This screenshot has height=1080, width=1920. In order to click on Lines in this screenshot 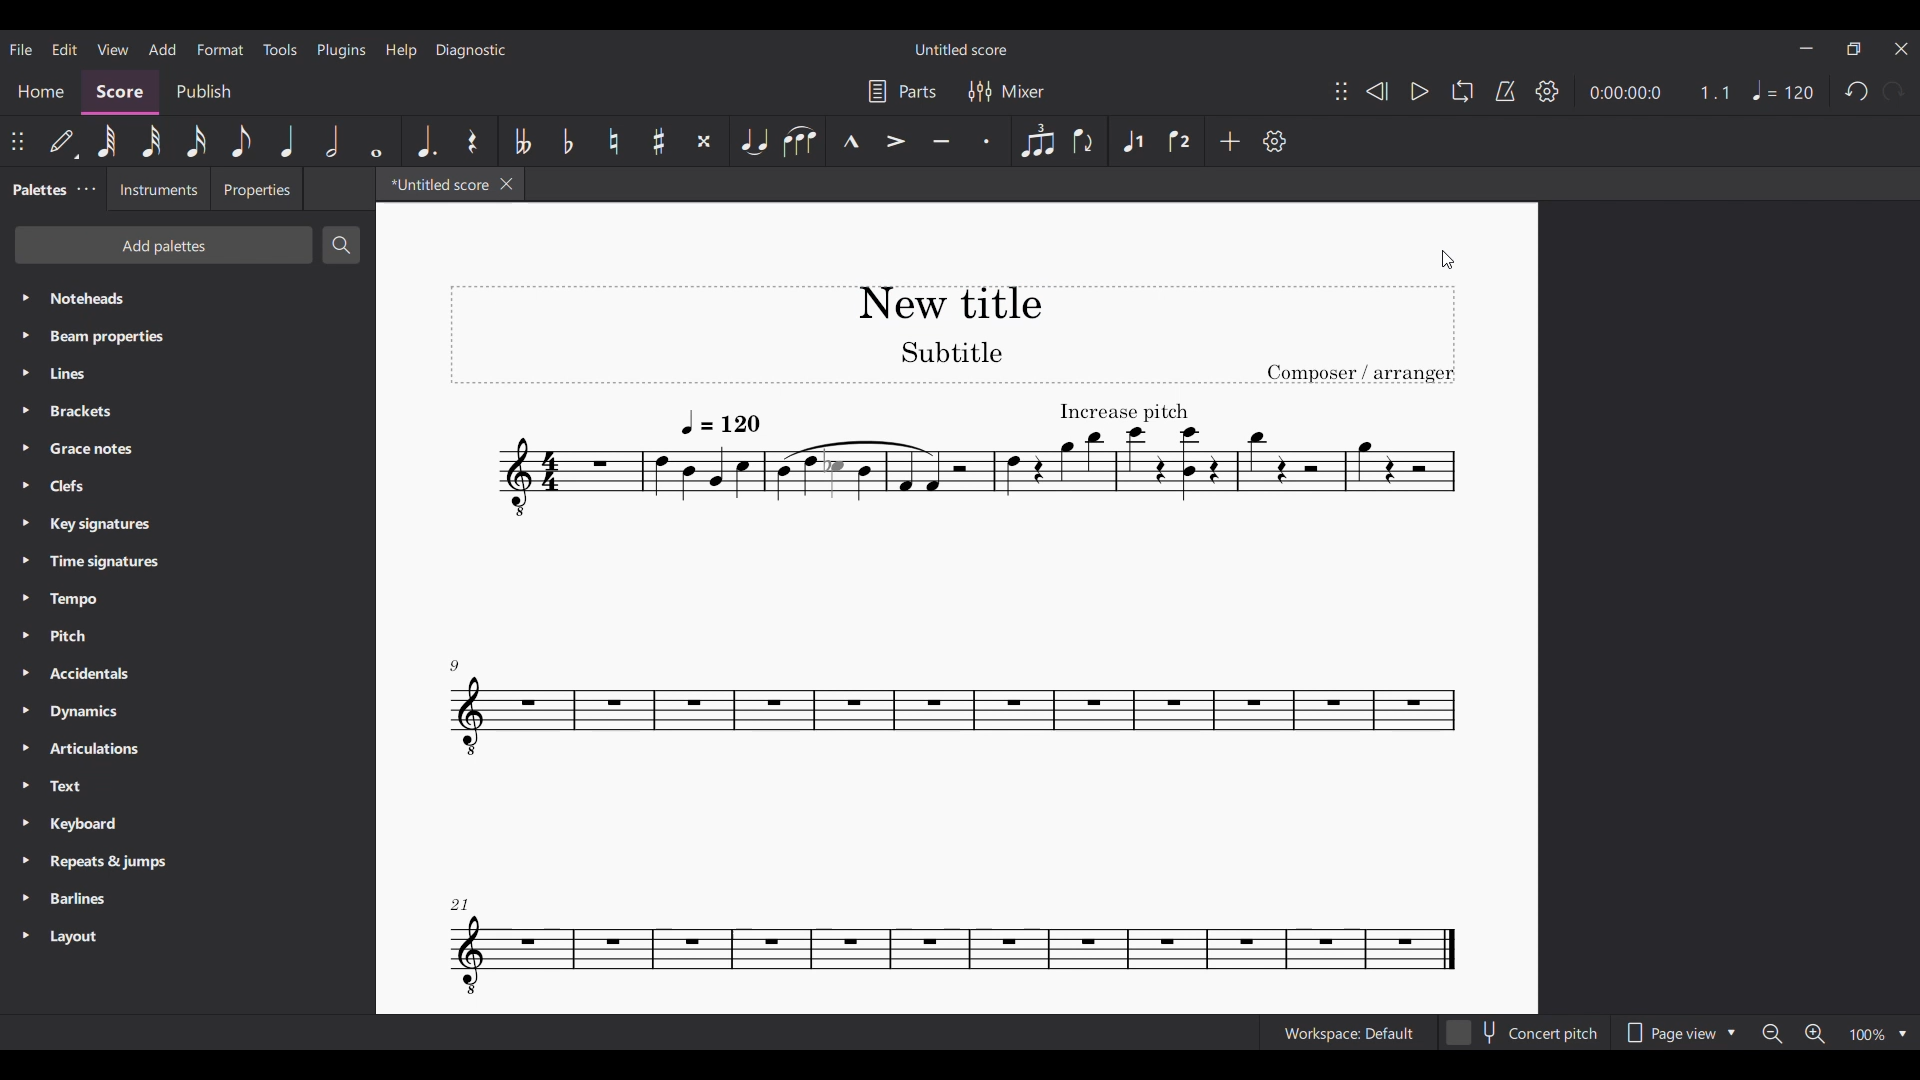, I will do `click(188, 373)`.